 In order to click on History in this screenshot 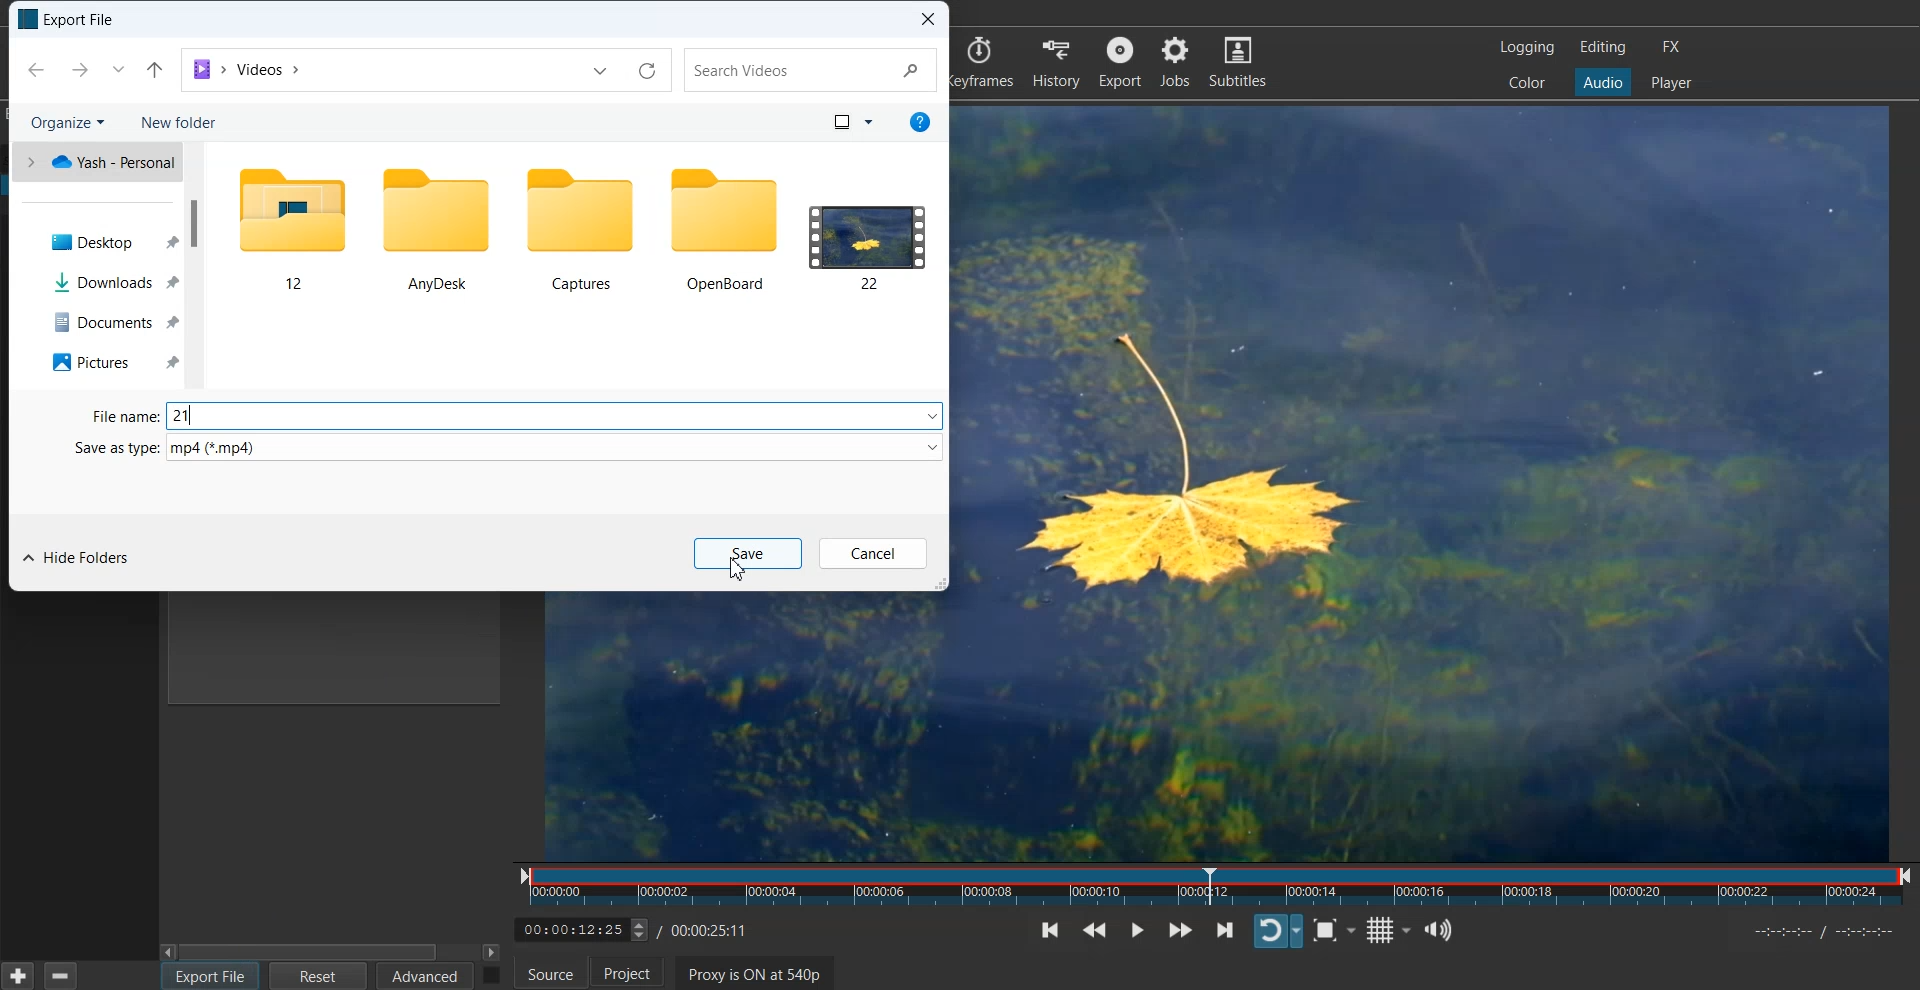, I will do `click(1057, 61)`.